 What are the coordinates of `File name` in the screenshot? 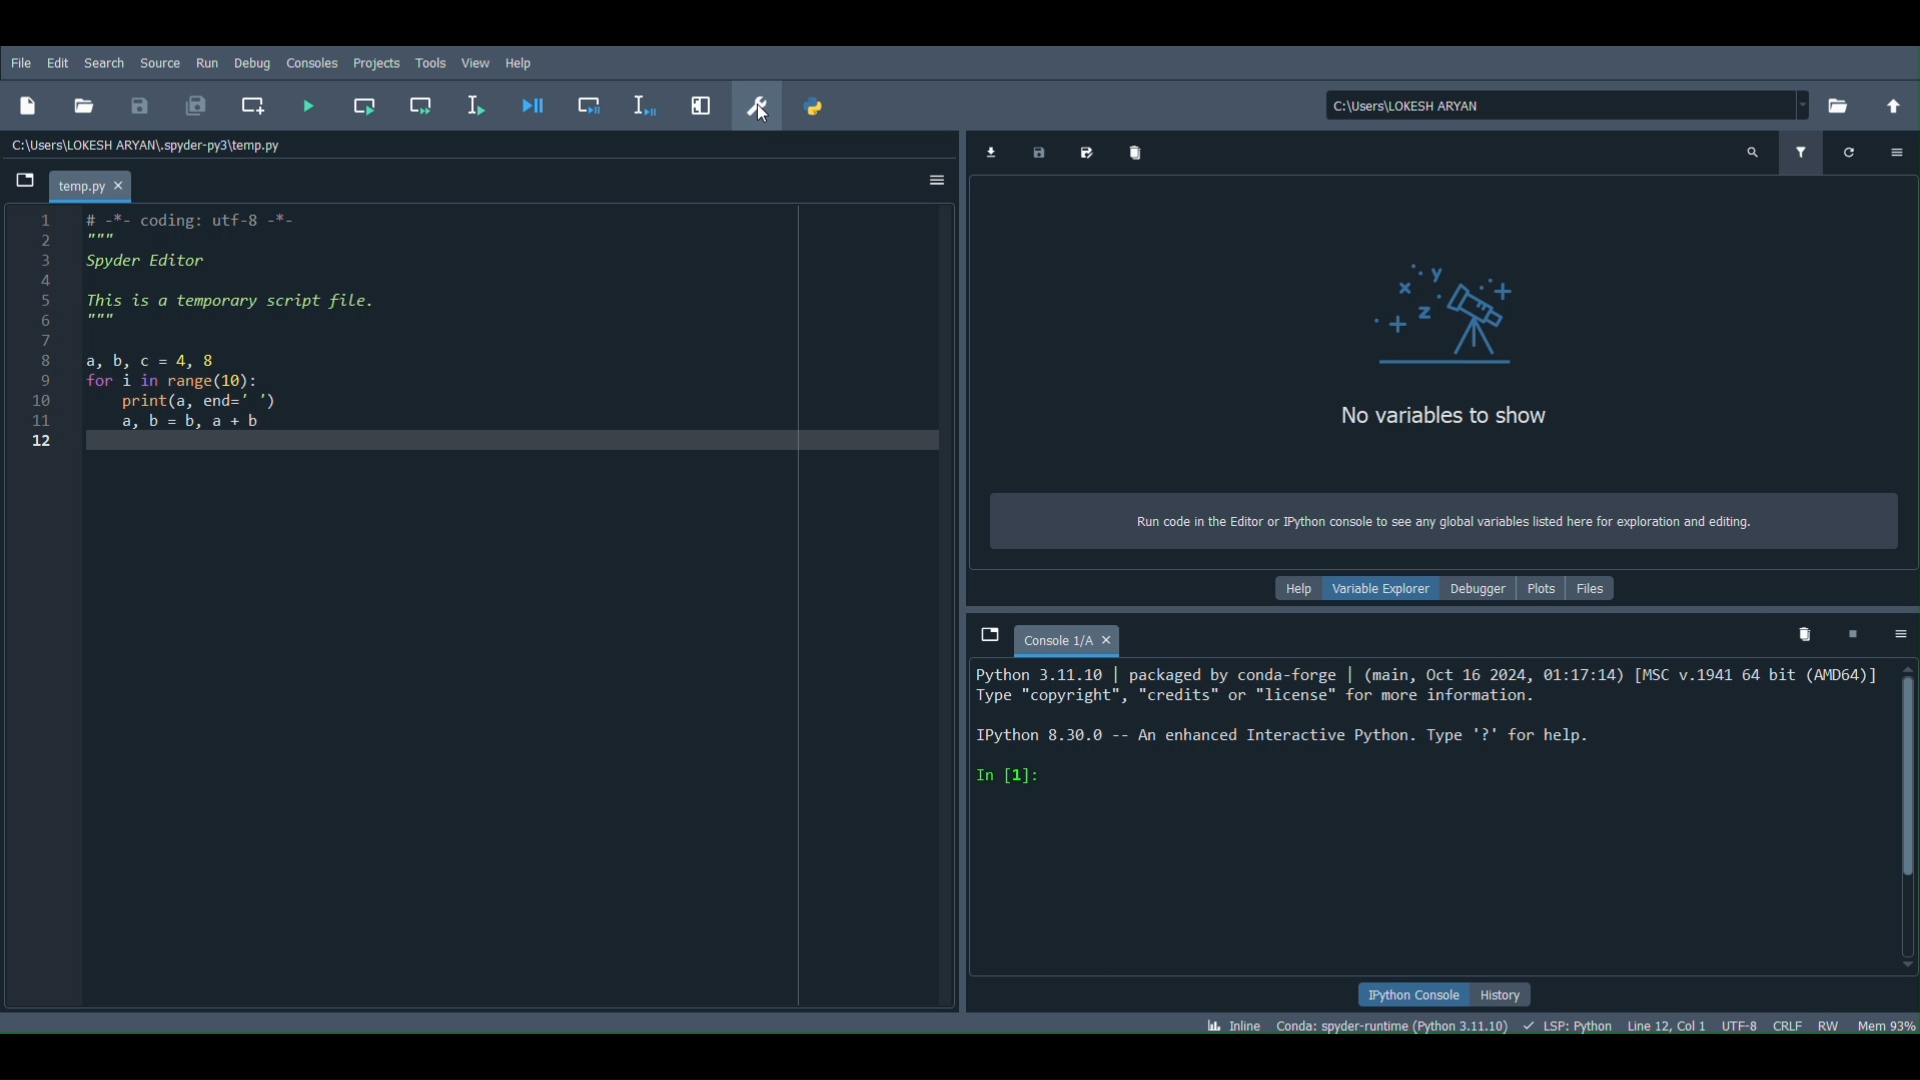 It's located at (94, 184).